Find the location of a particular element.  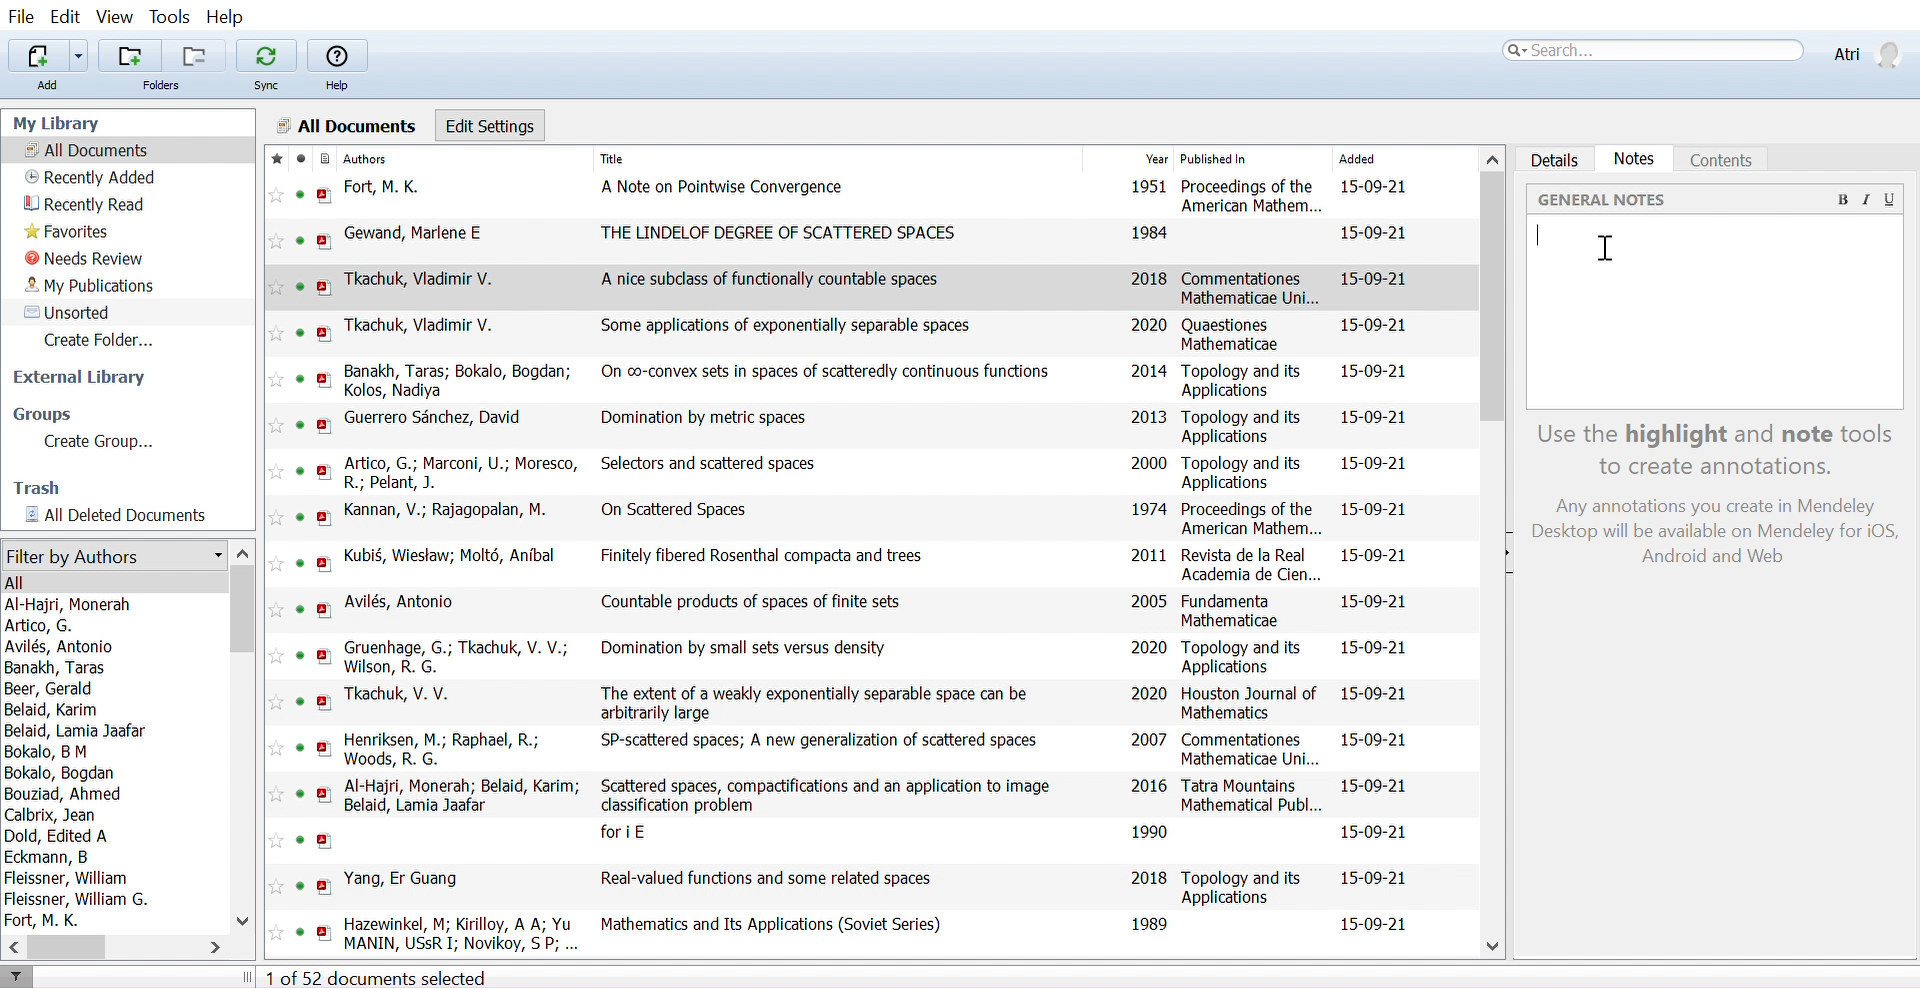

Authors is located at coordinates (367, 159).